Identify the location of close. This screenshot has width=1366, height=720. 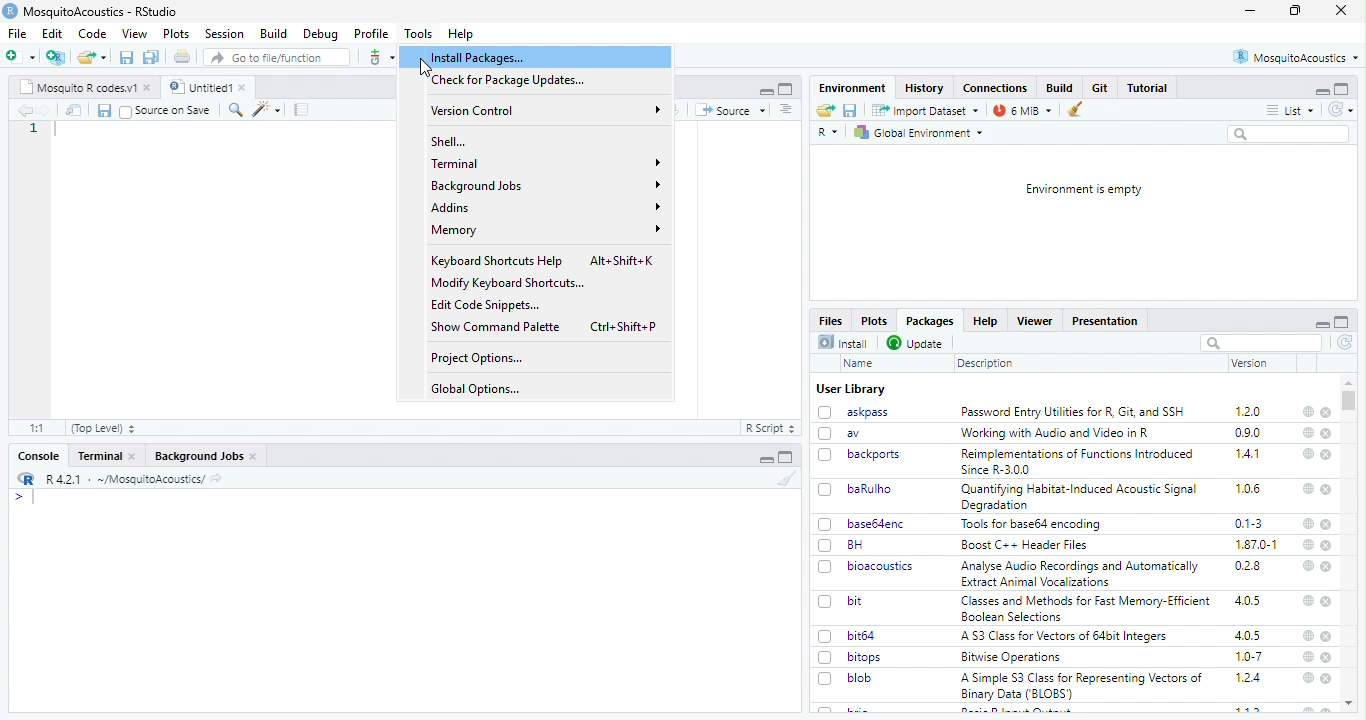
(149, 88).